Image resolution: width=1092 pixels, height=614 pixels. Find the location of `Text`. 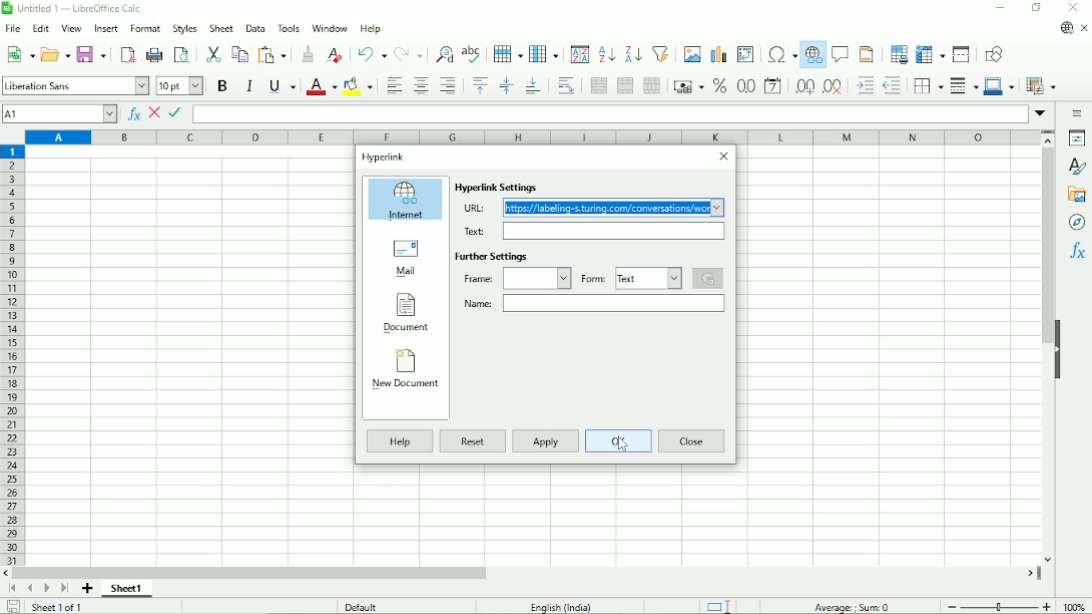

Text is located at coordinates (648, 278).